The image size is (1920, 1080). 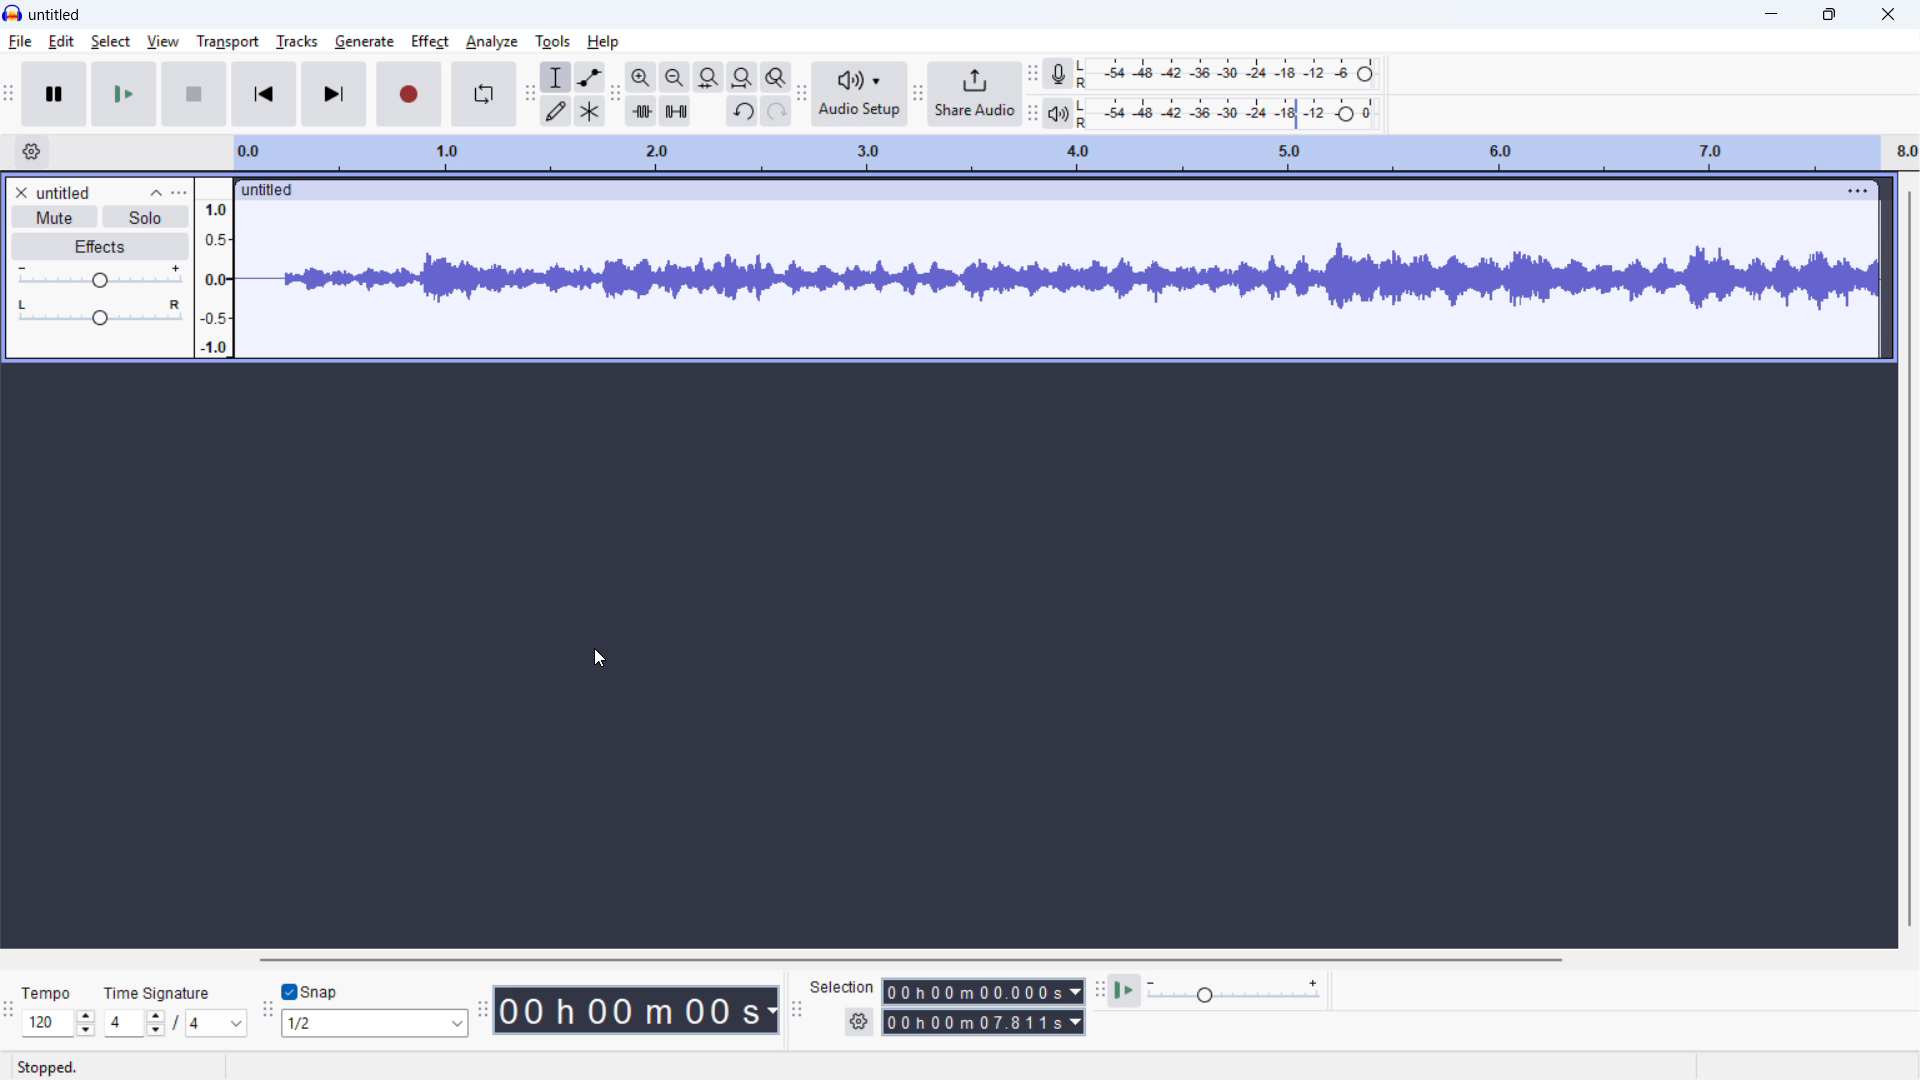 I want to click on mute, so click(x=53, y=218).